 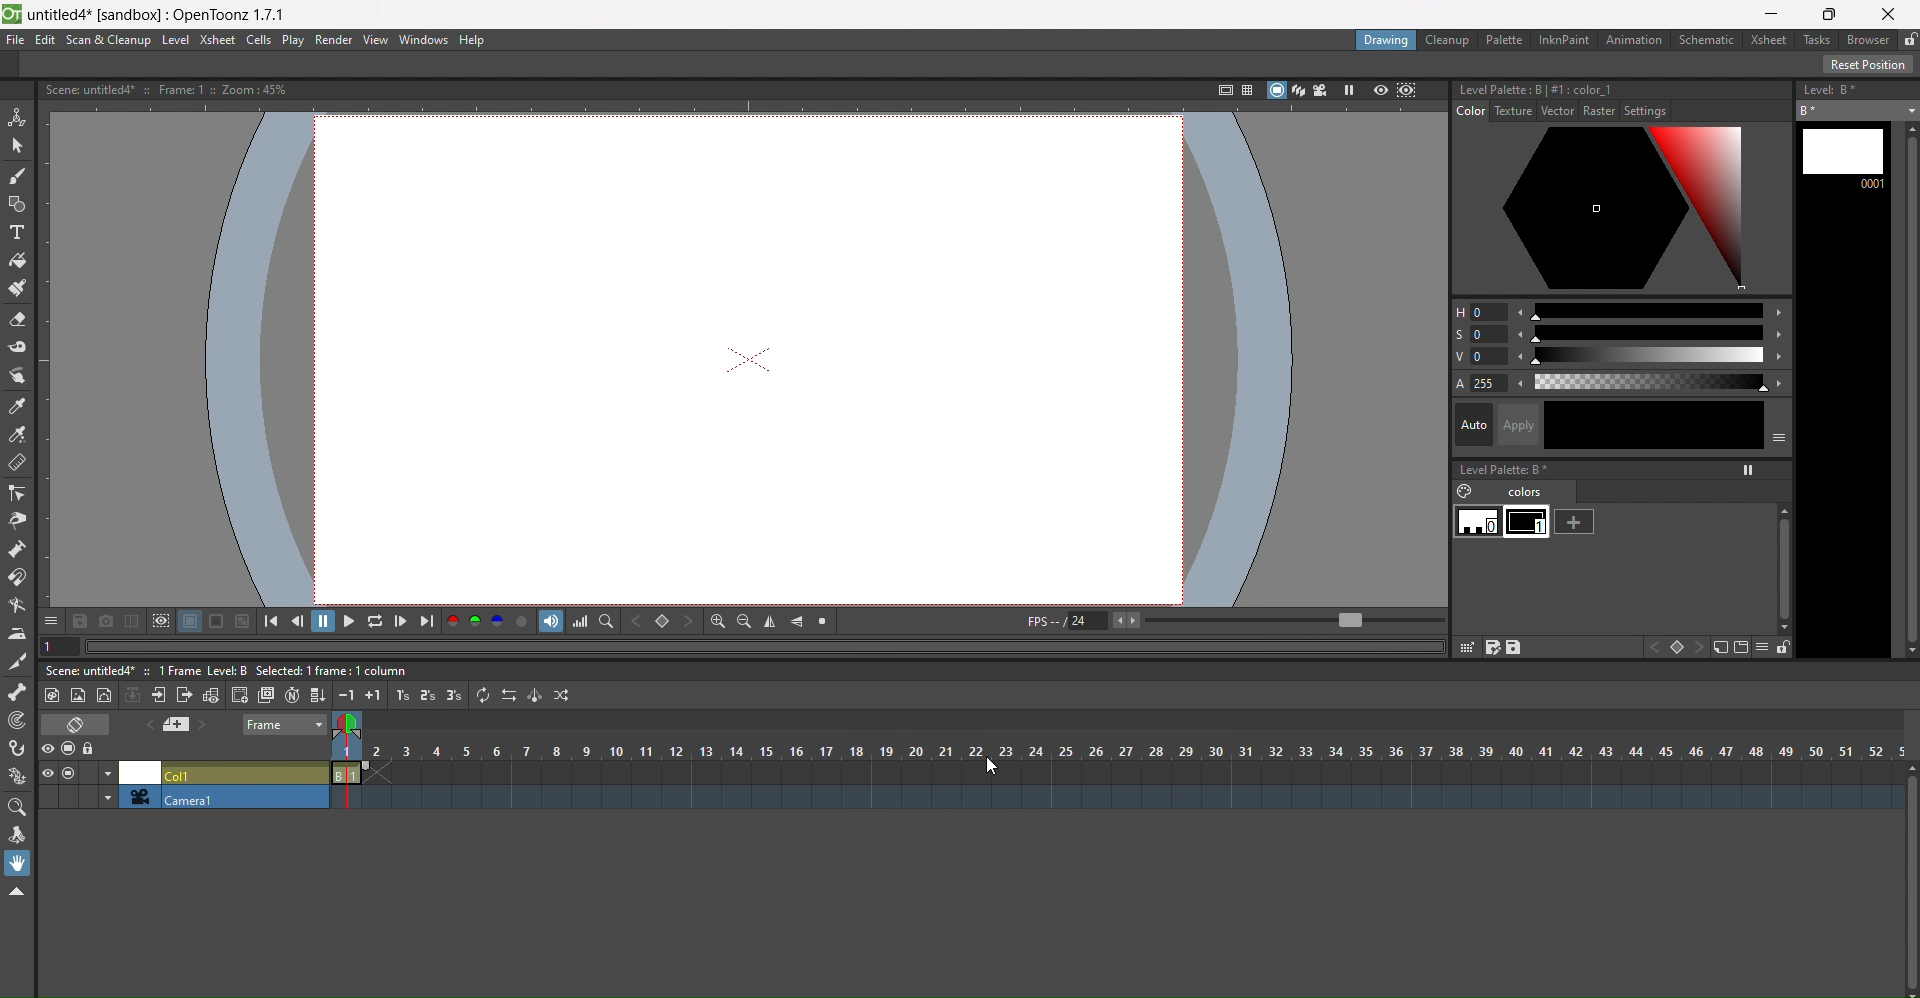 What do you see at coordinates (744, 621) in the screenshot?
I see `zoom out` at bounding box center [744, 621].